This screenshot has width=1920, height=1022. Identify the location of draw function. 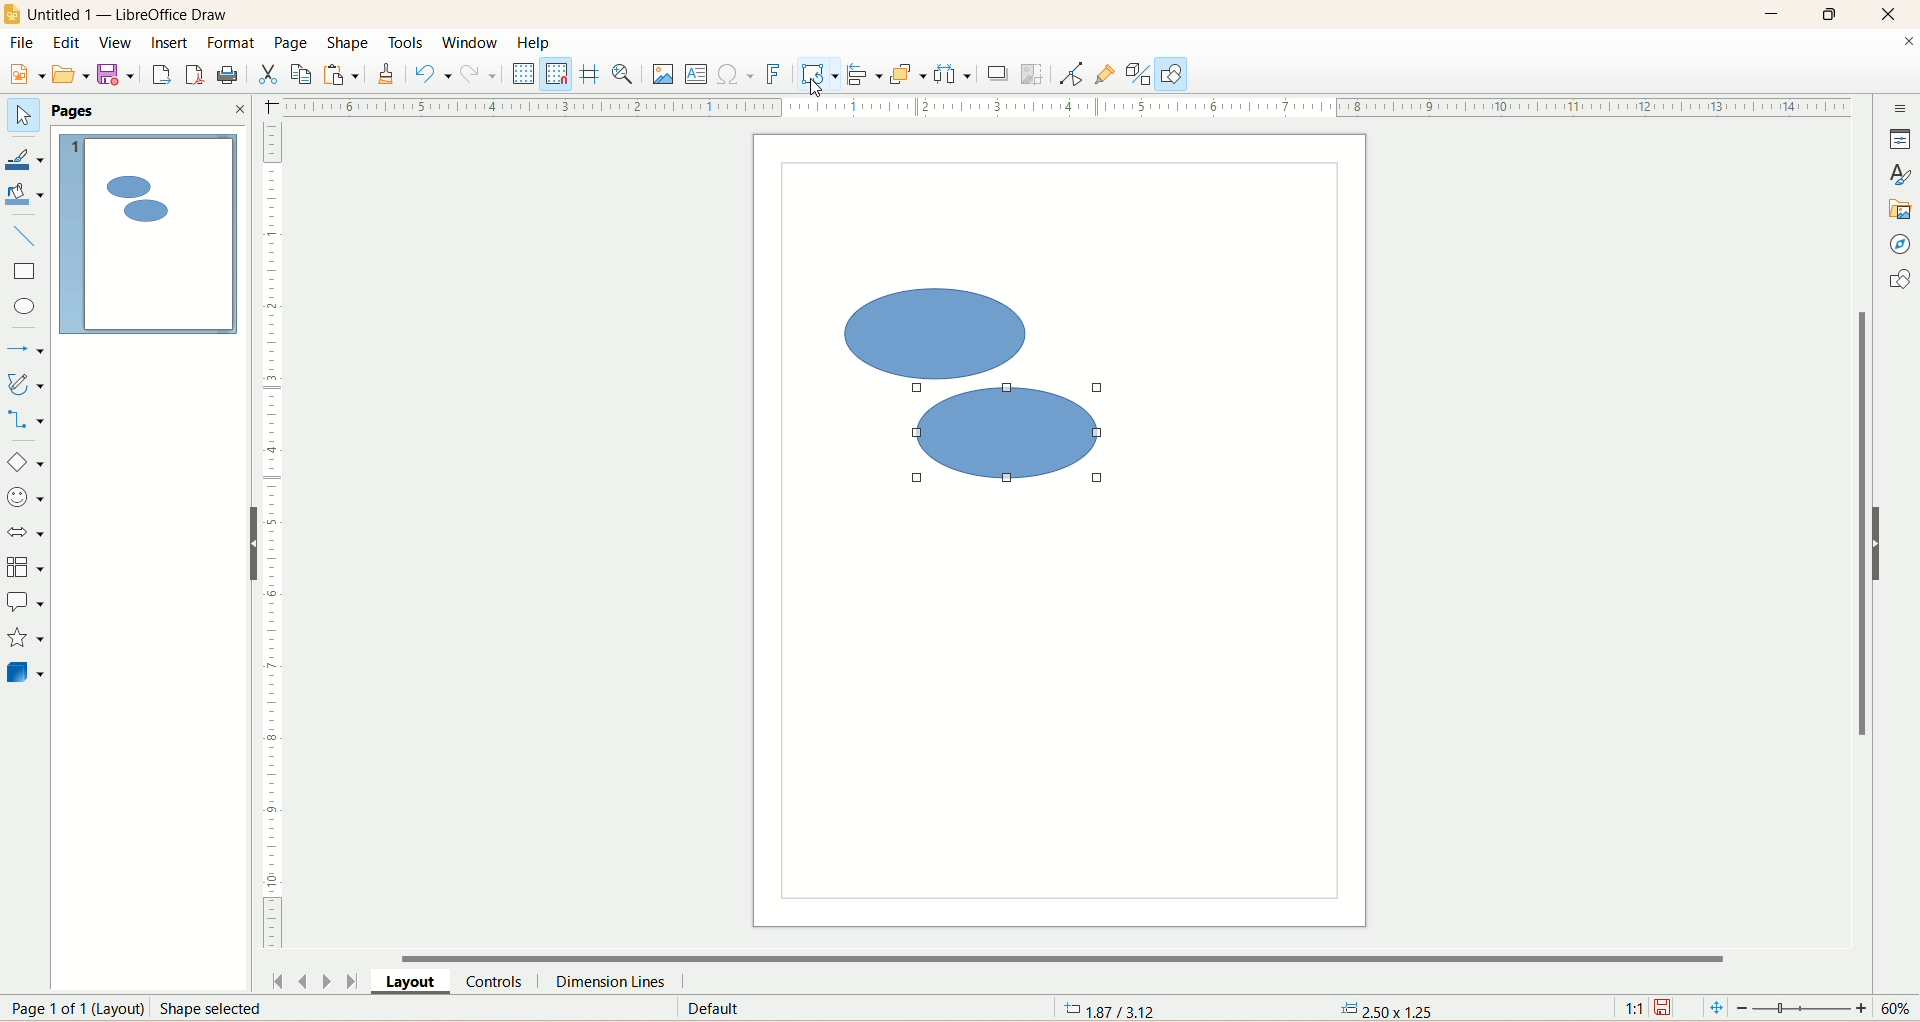
(1175, 75).